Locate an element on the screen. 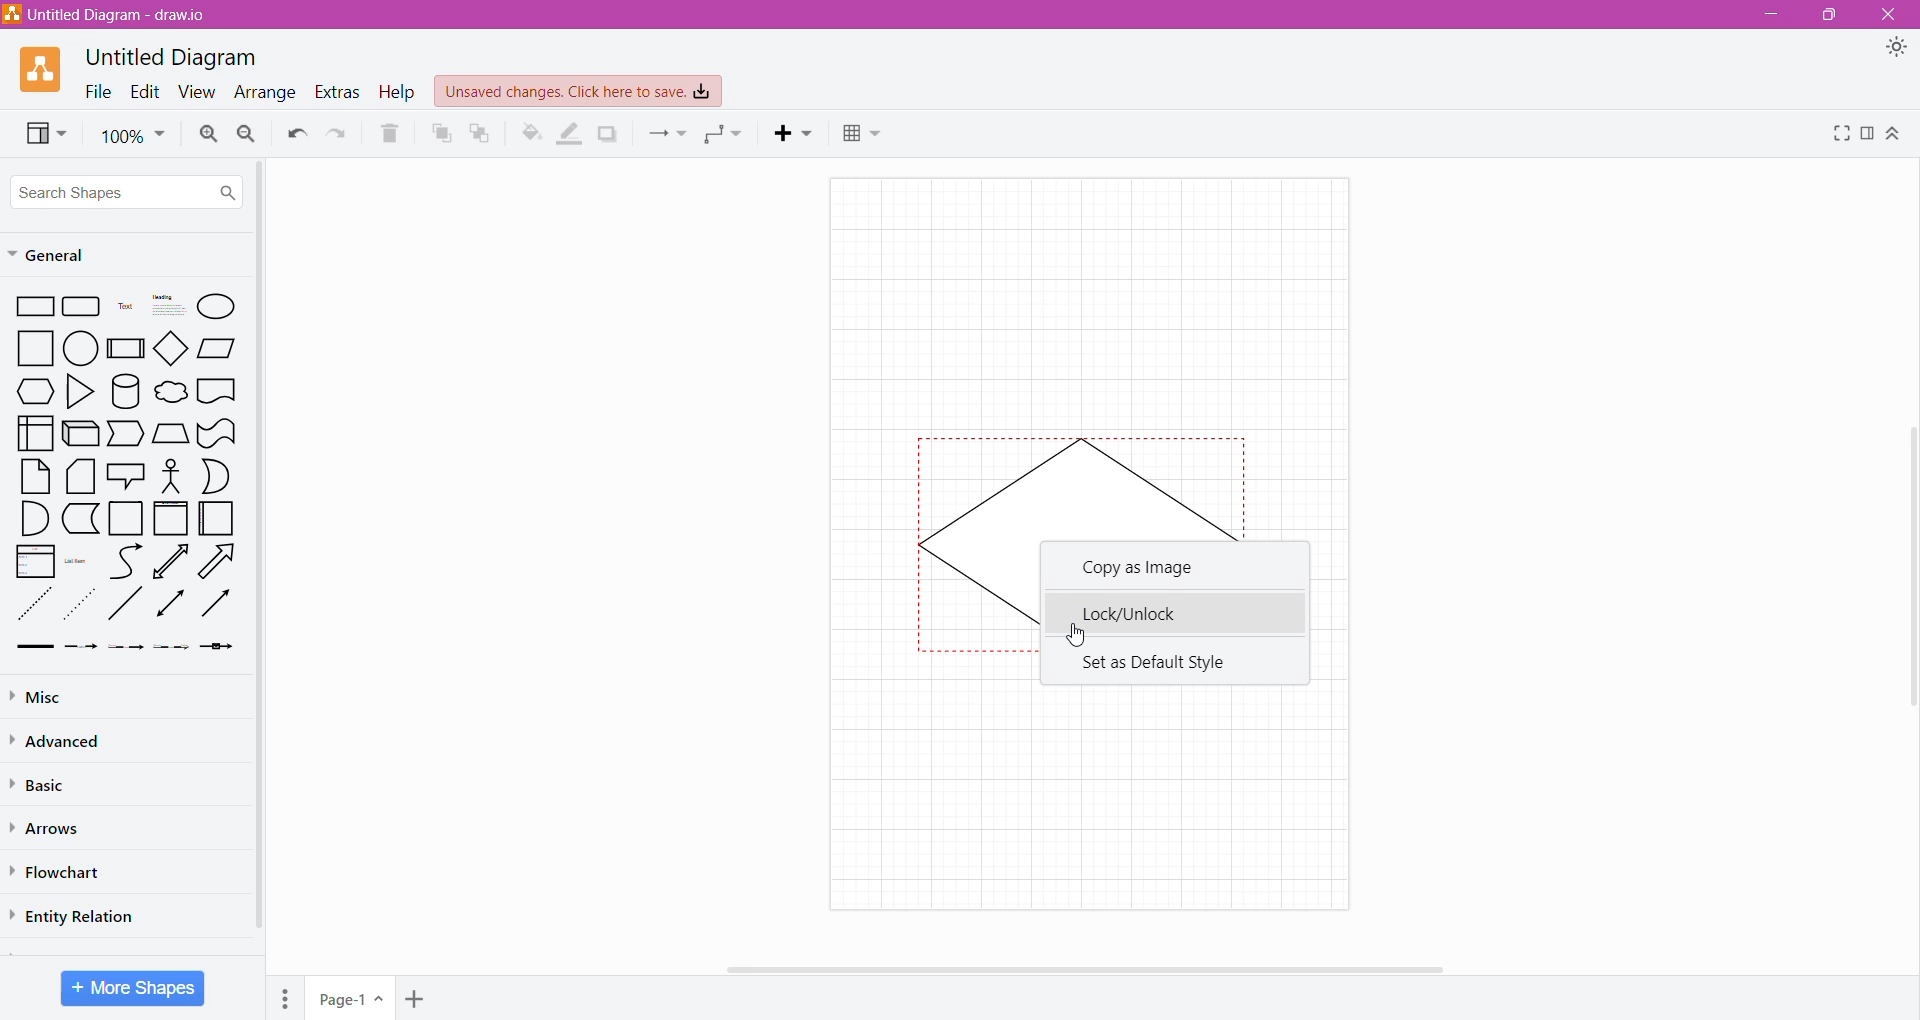  Minimize is located at coordinates (1766, 14).